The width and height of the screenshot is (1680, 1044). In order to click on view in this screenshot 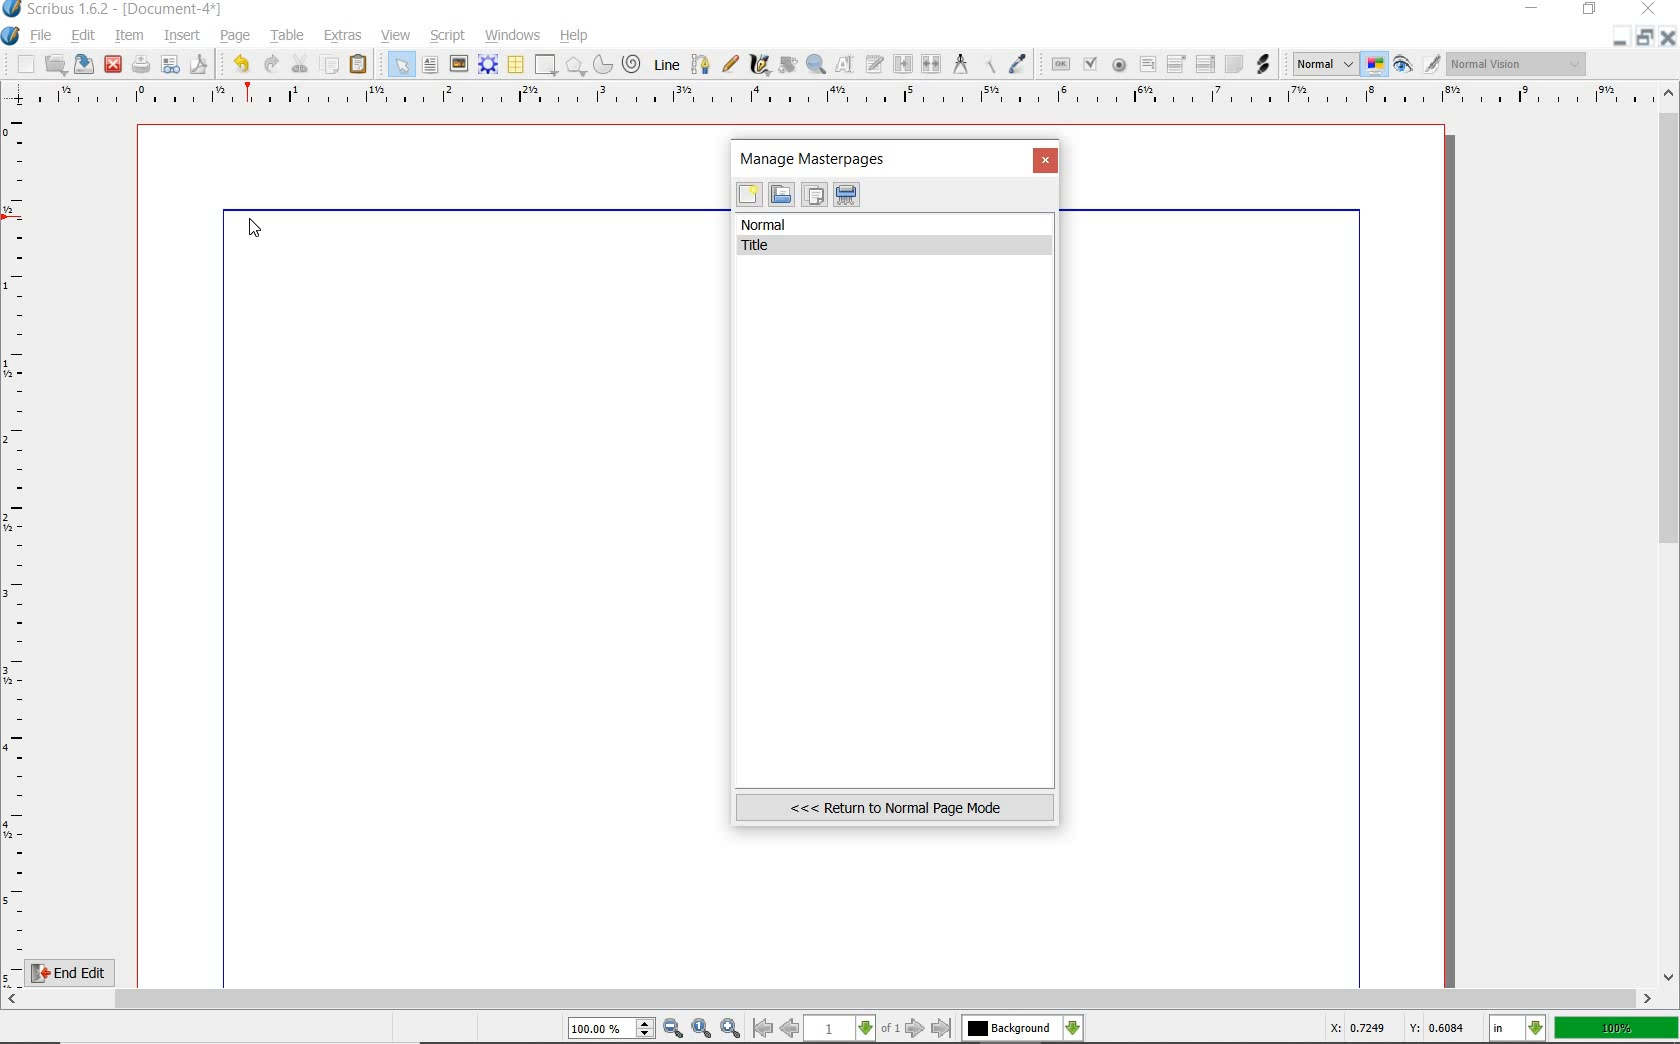, I will do `click(399, 36)`.